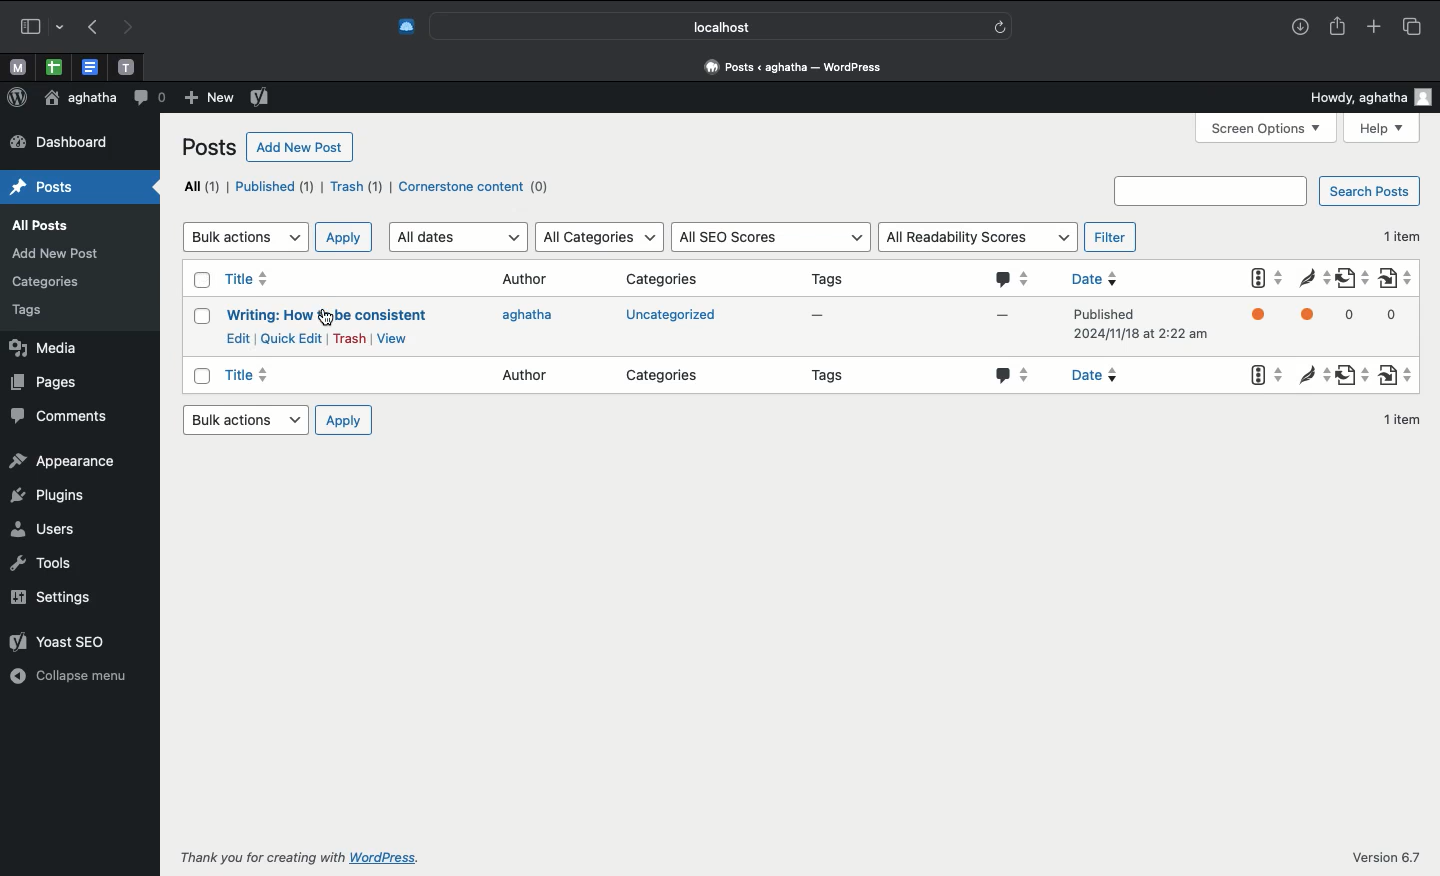 This screenshot has height=876, width=1440. Describe the element at coordinates (50, 285) in the screenshot. I see `categories` at that location.